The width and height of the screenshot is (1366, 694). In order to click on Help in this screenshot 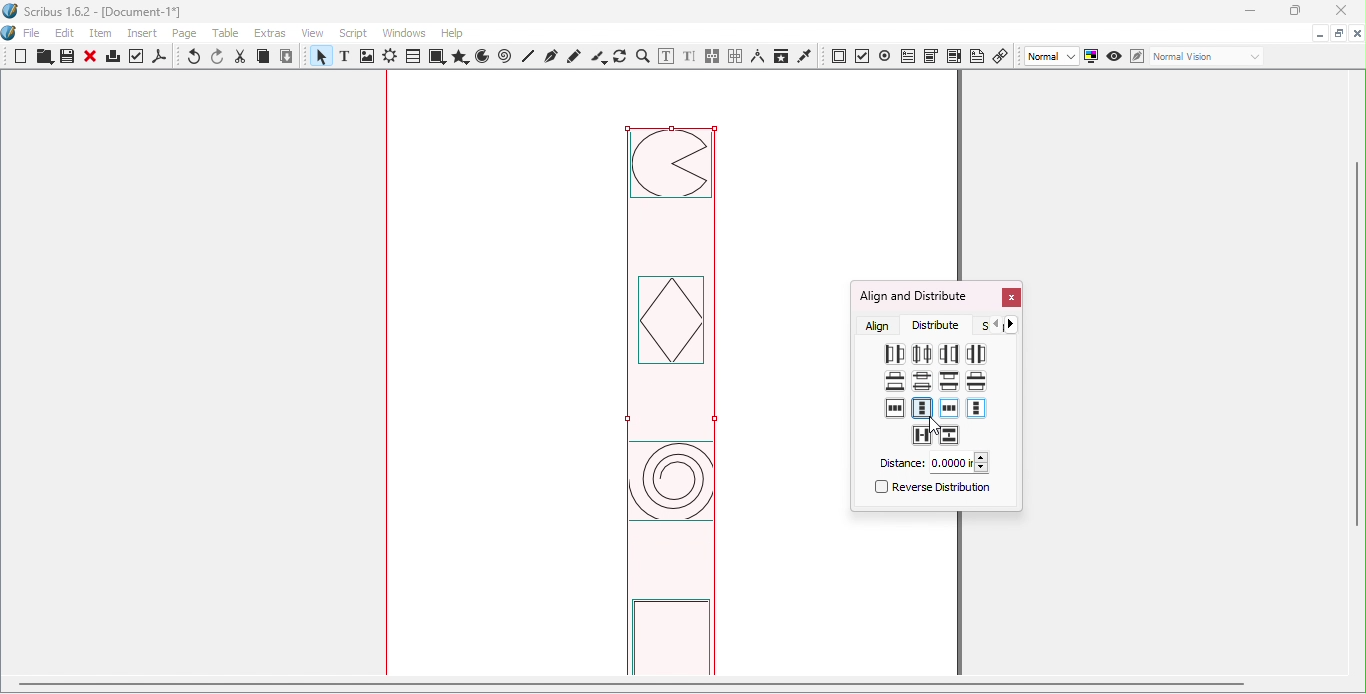, I will do `click(452, 33)`.